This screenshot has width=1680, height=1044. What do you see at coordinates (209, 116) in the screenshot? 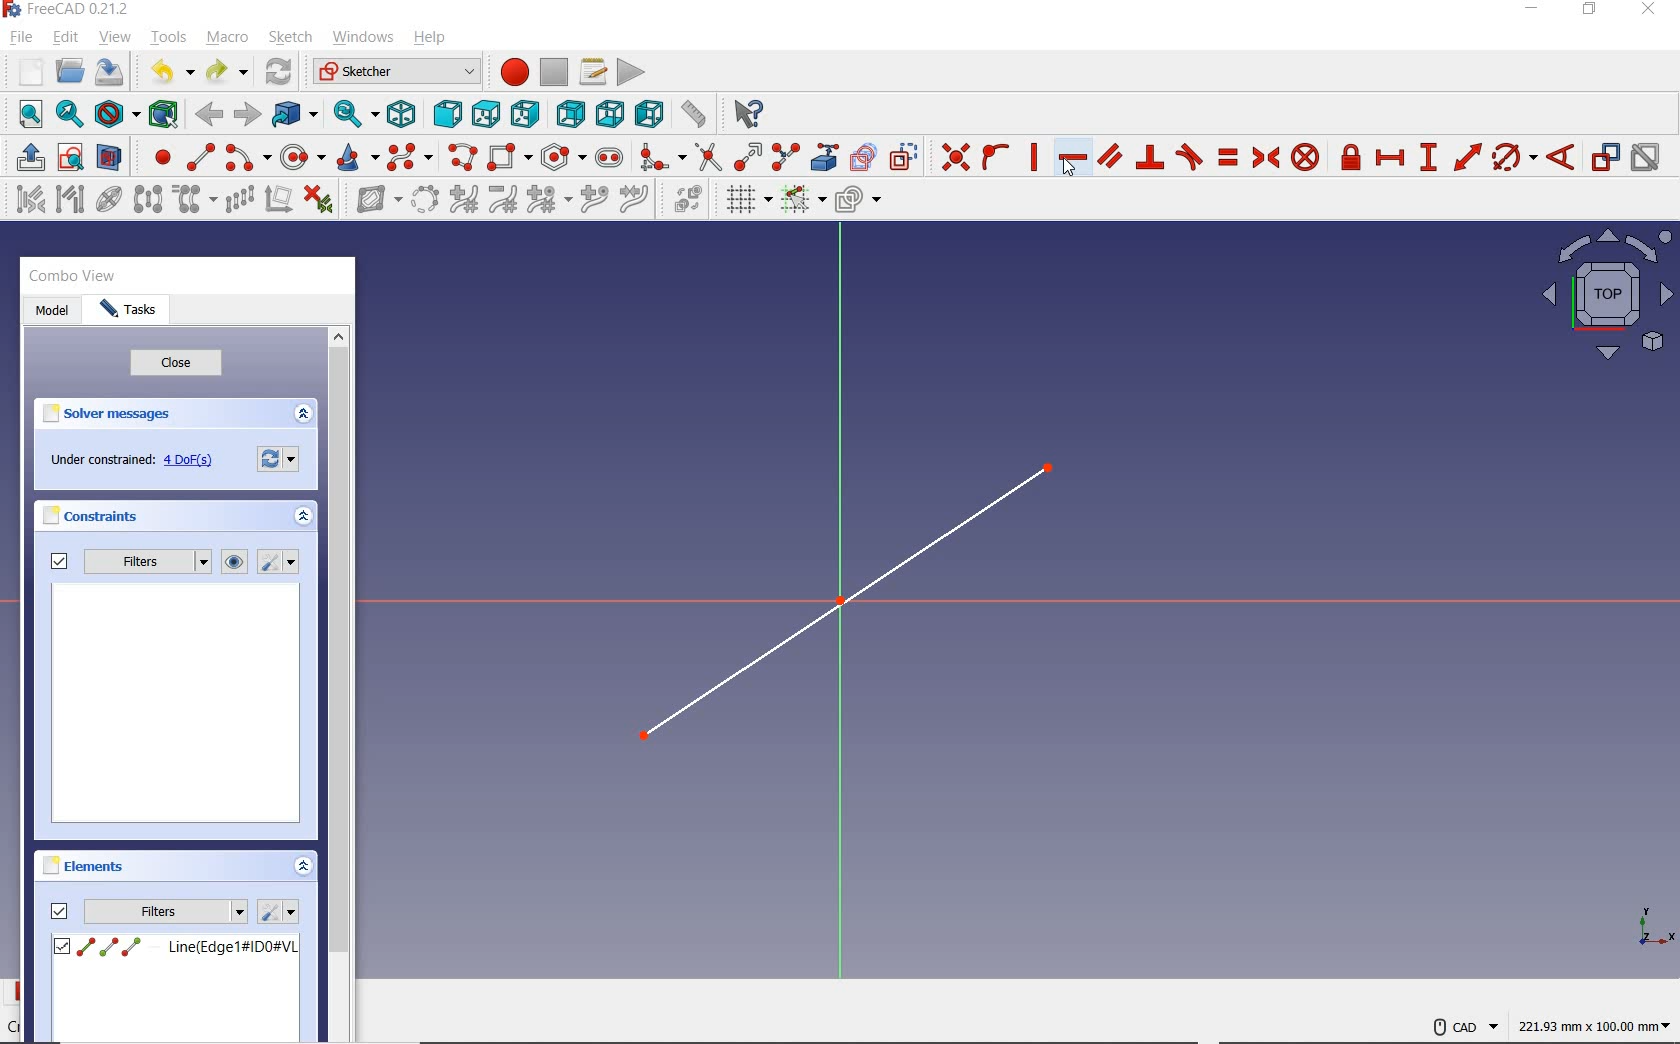
I see `BACK` at bounding box center [209, 116].